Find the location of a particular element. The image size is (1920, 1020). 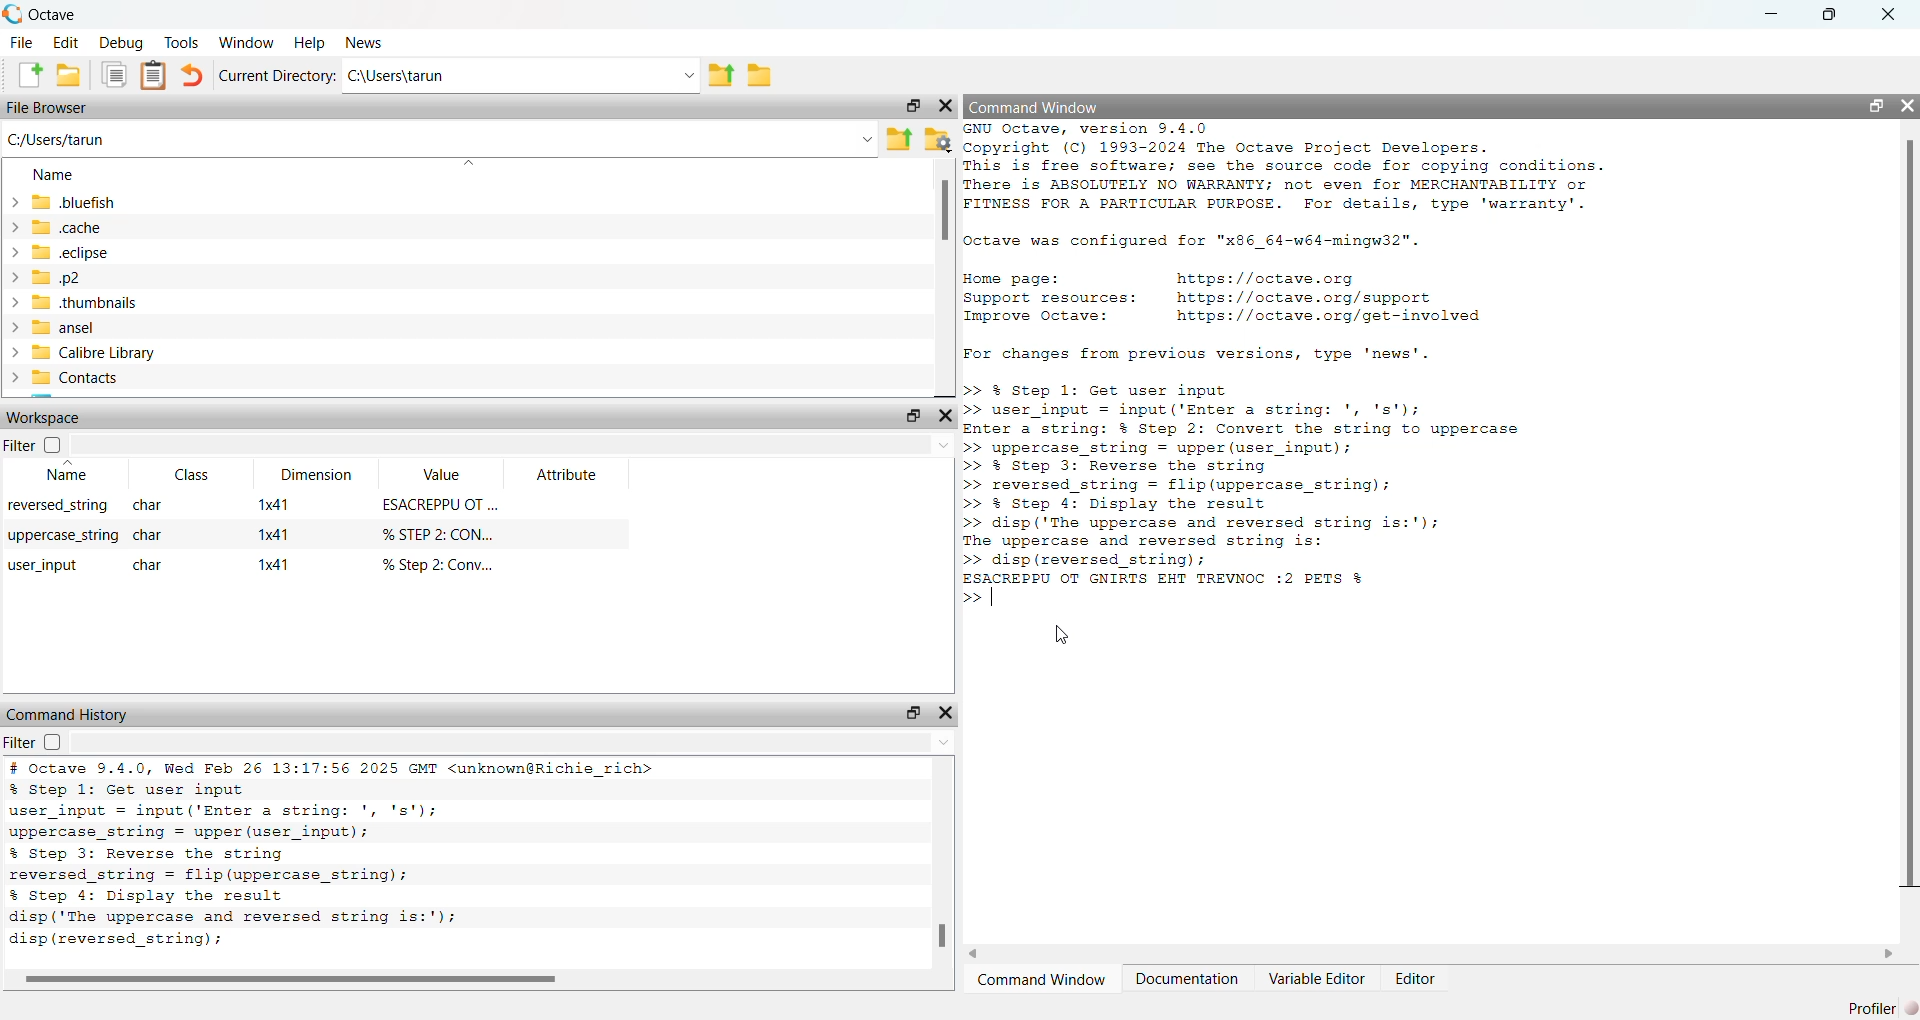

variable editor is located at coordinates (1316, 978).